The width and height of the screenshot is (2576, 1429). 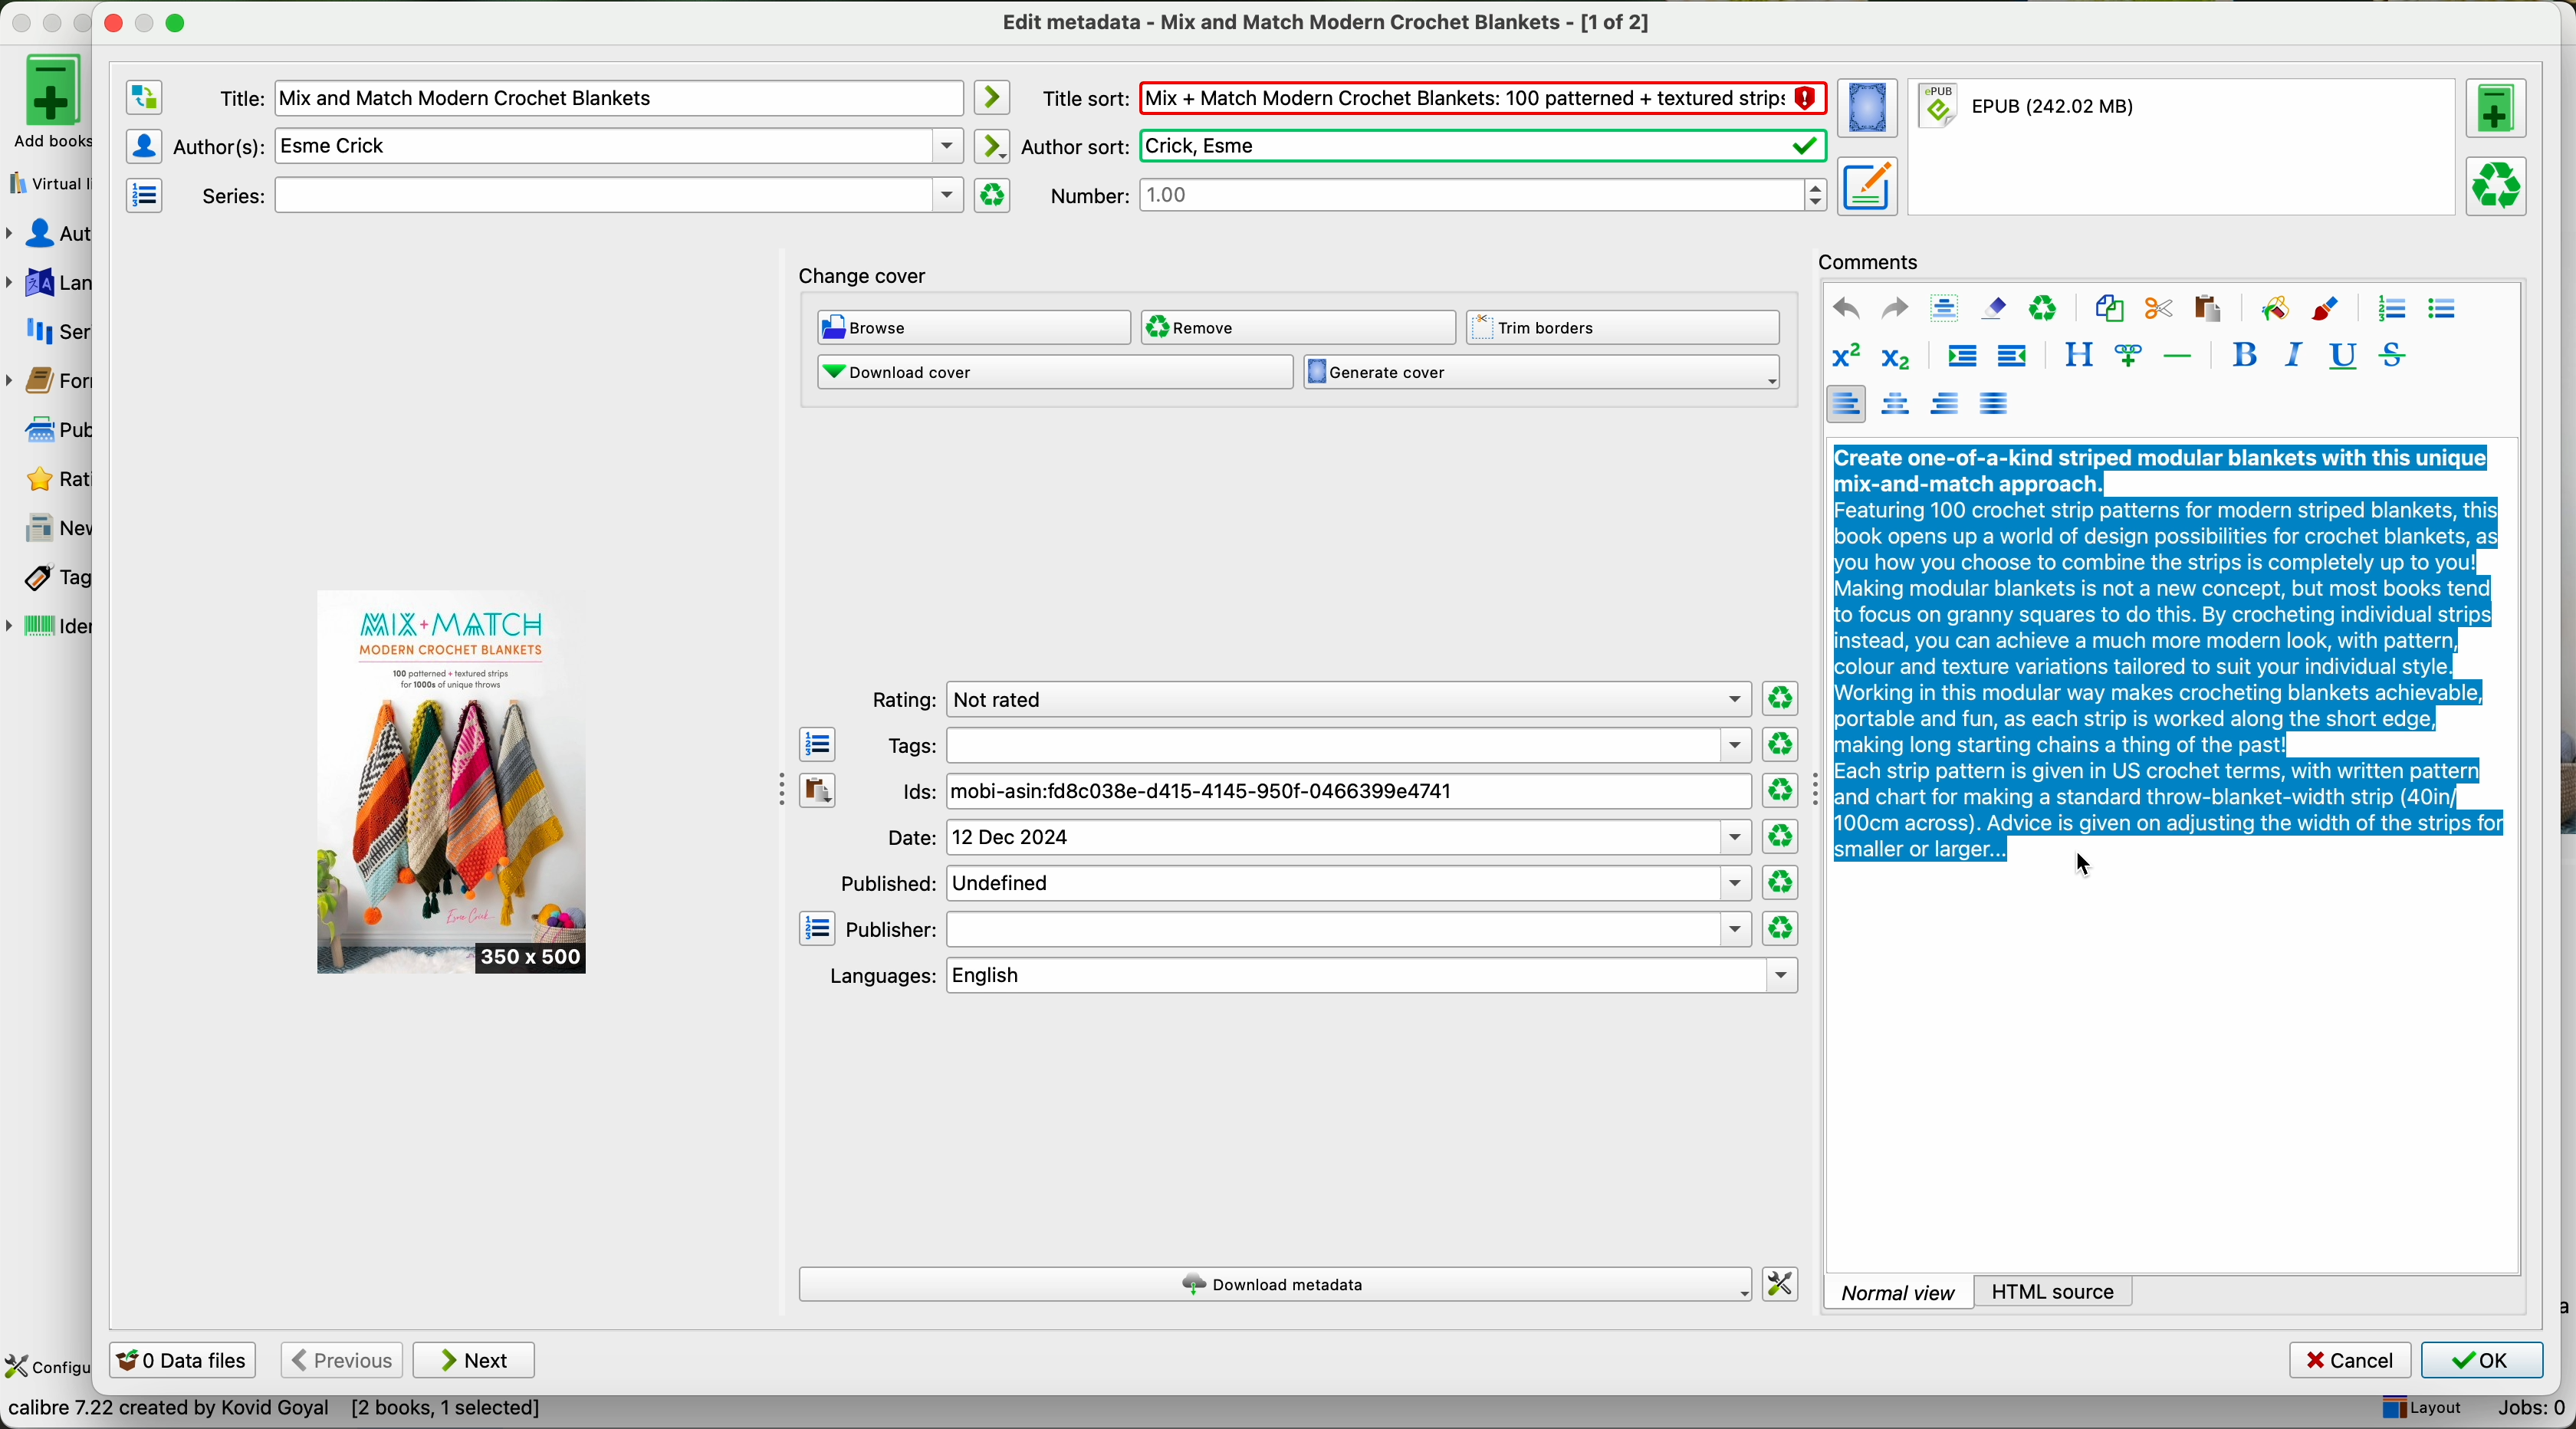 I want to click on data, so click(x=274, y=1413).